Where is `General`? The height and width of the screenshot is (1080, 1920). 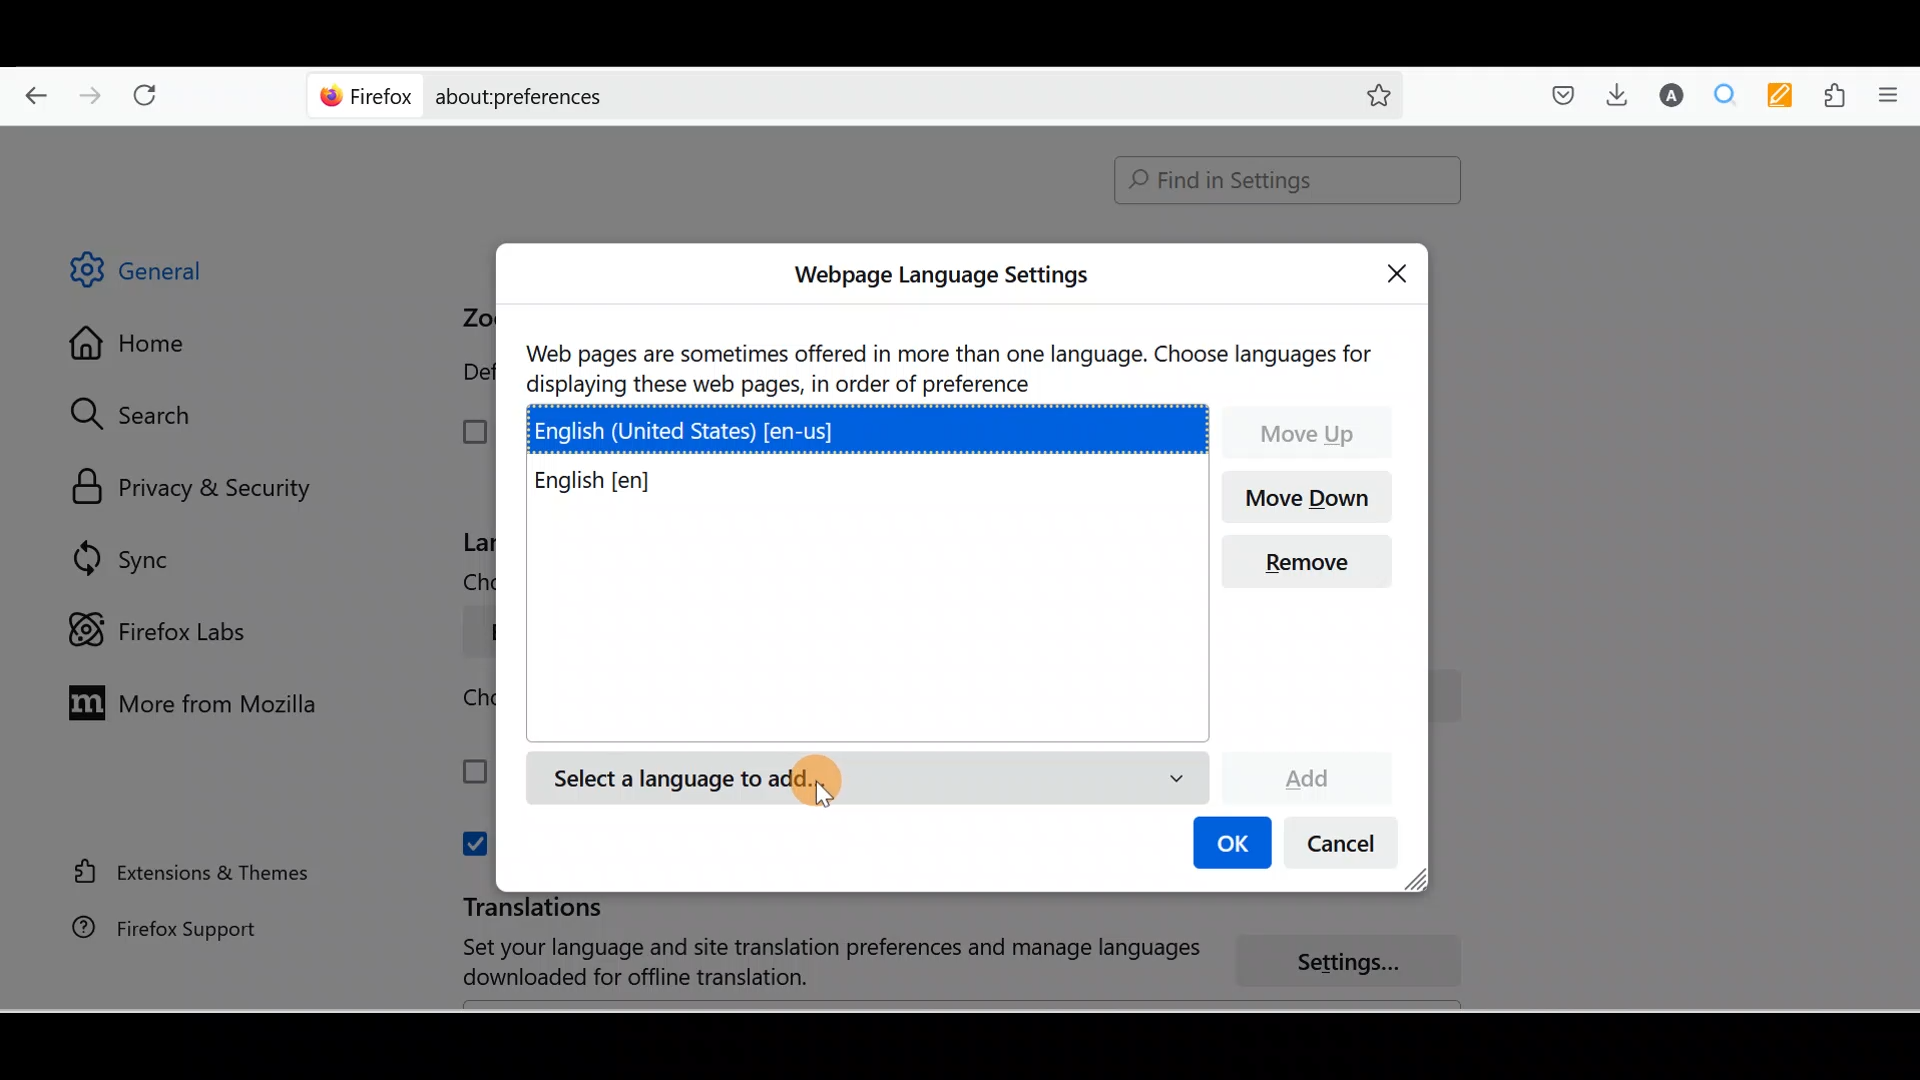
General is located at coordinates (154, 274).